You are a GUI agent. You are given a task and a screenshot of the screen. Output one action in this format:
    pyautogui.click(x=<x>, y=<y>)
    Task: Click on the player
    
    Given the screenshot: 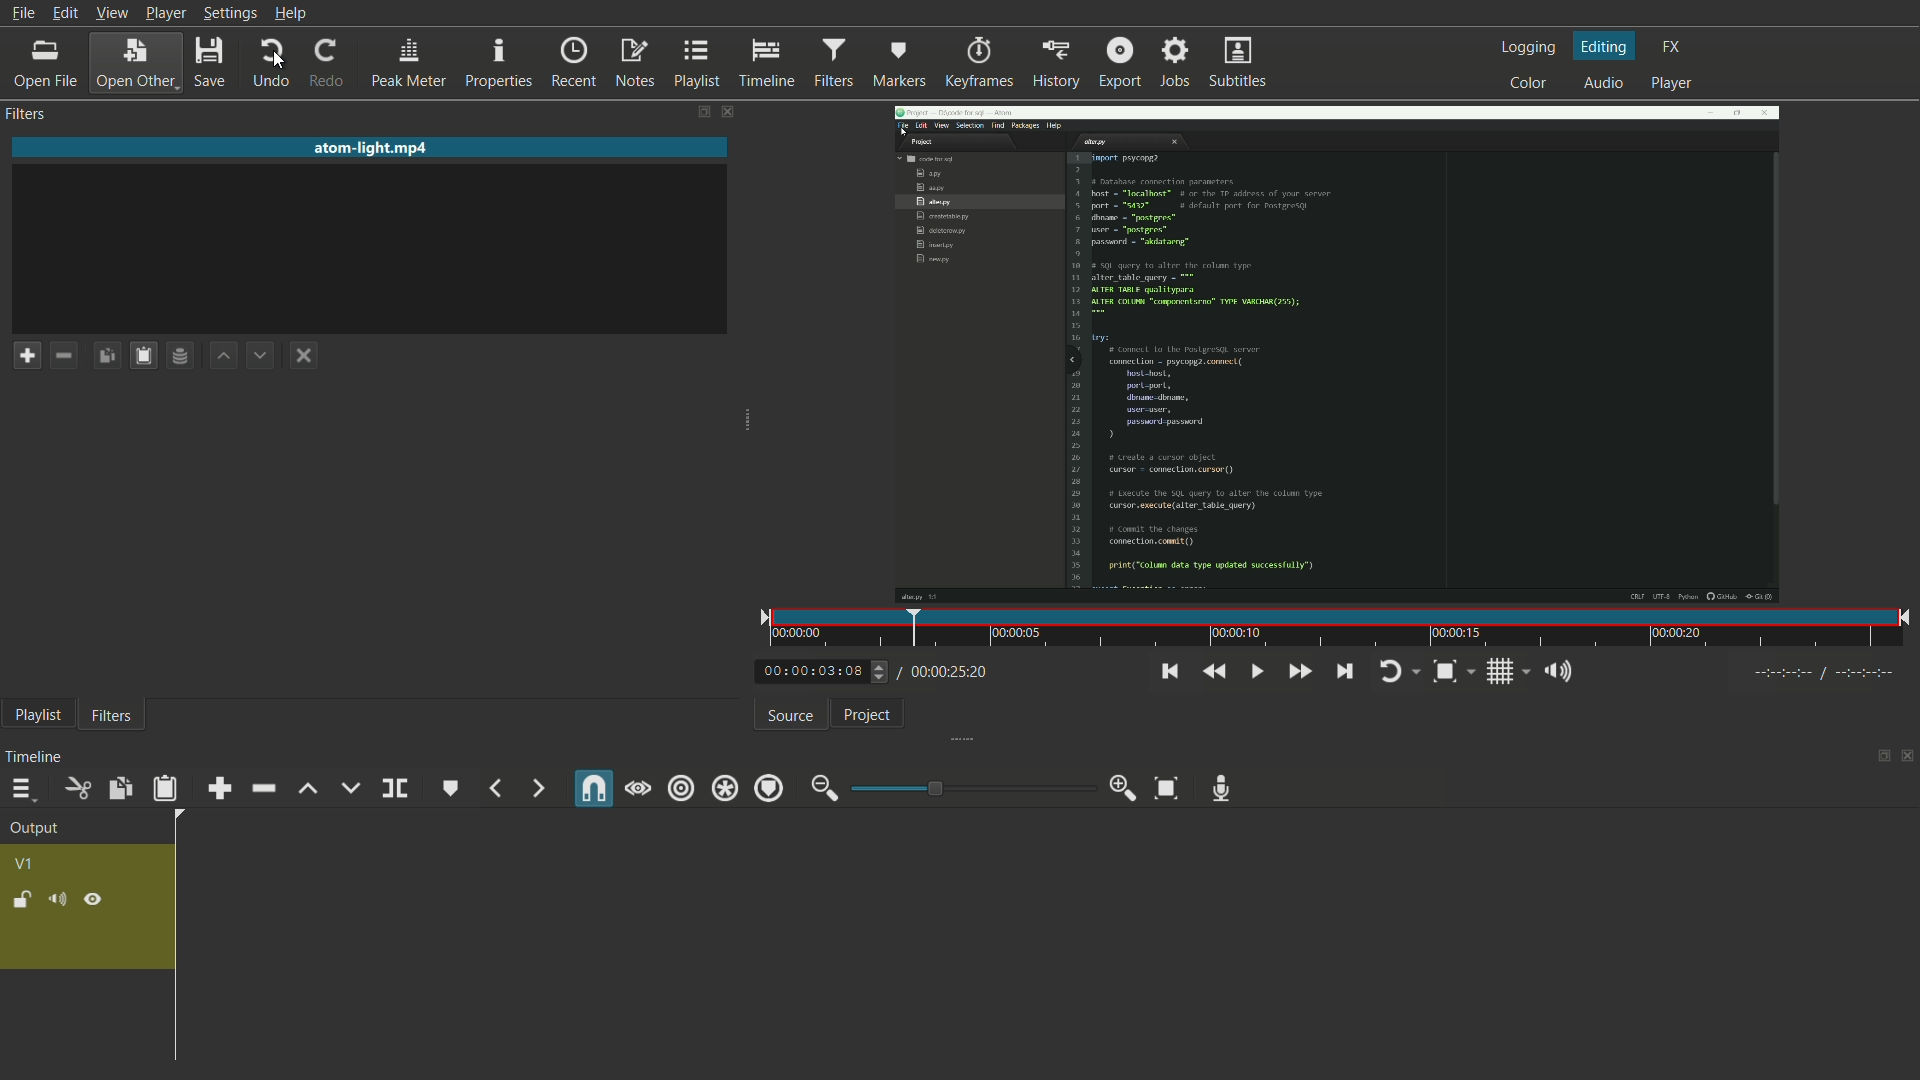 What is the action you would take?
    pyautogui.click(x=1677, y=83)
    